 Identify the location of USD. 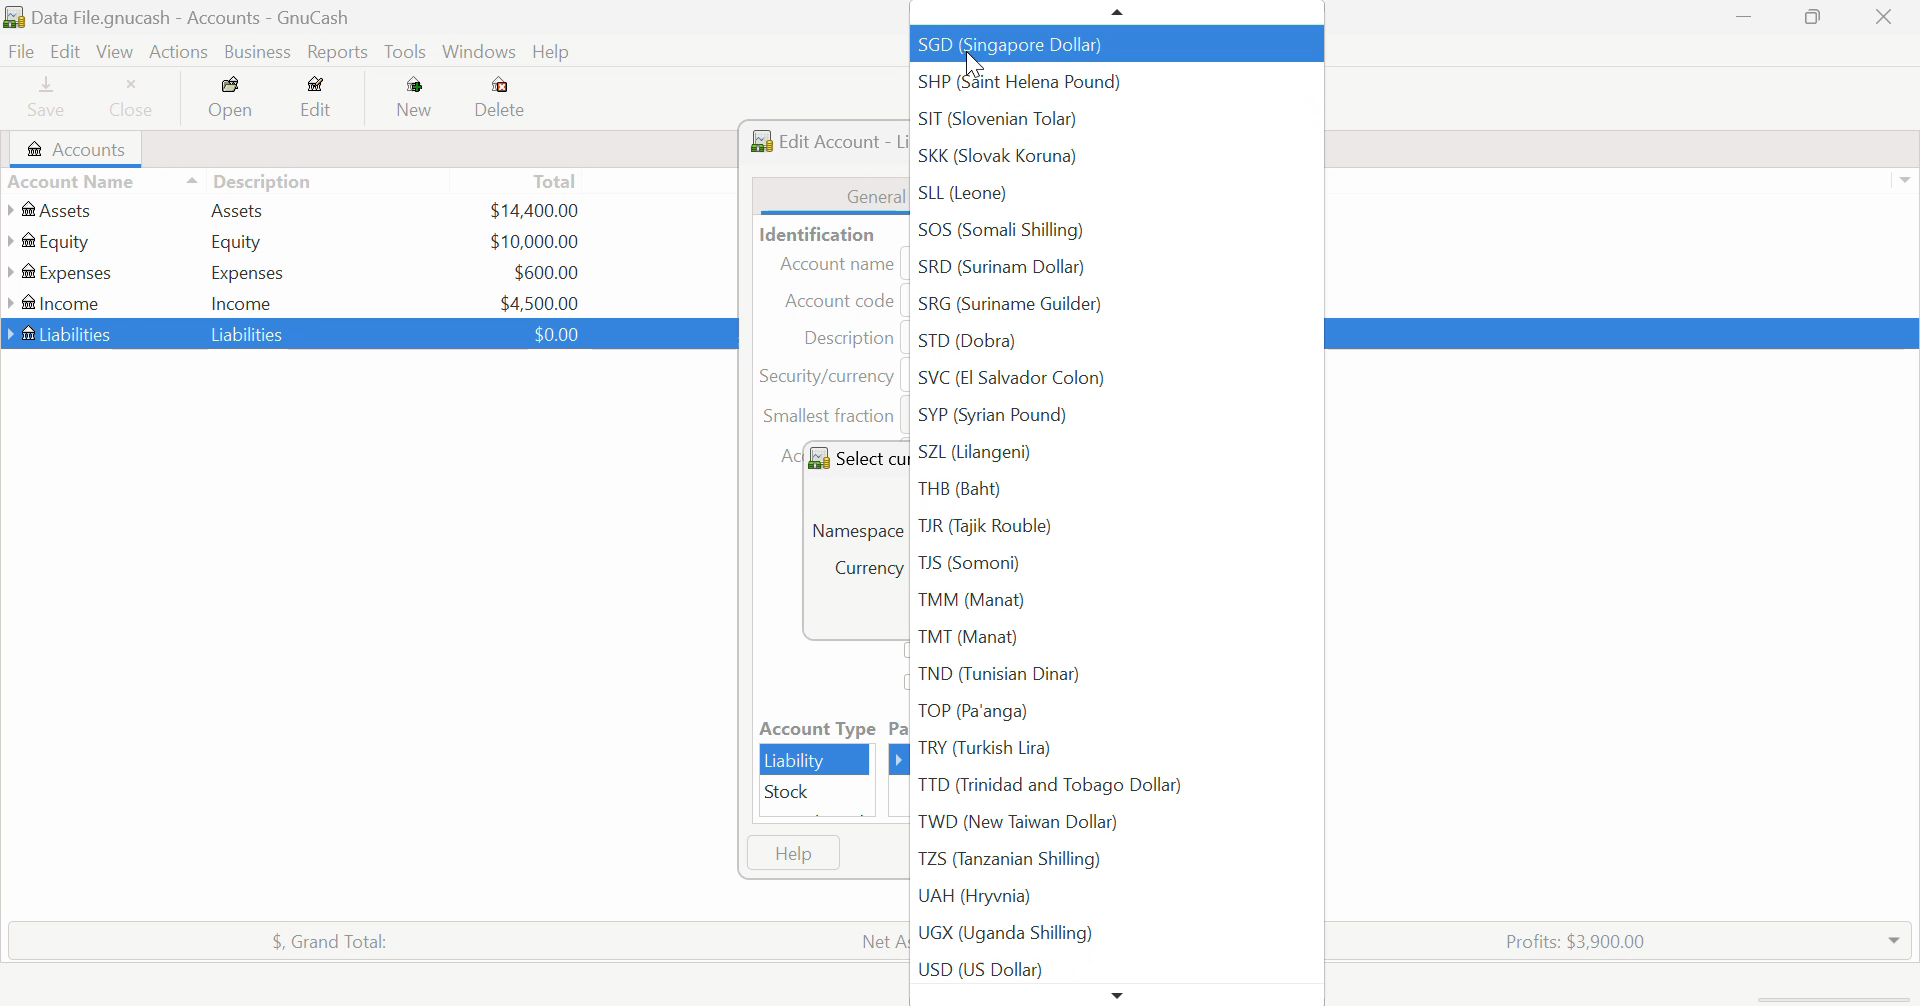
(546, 272).